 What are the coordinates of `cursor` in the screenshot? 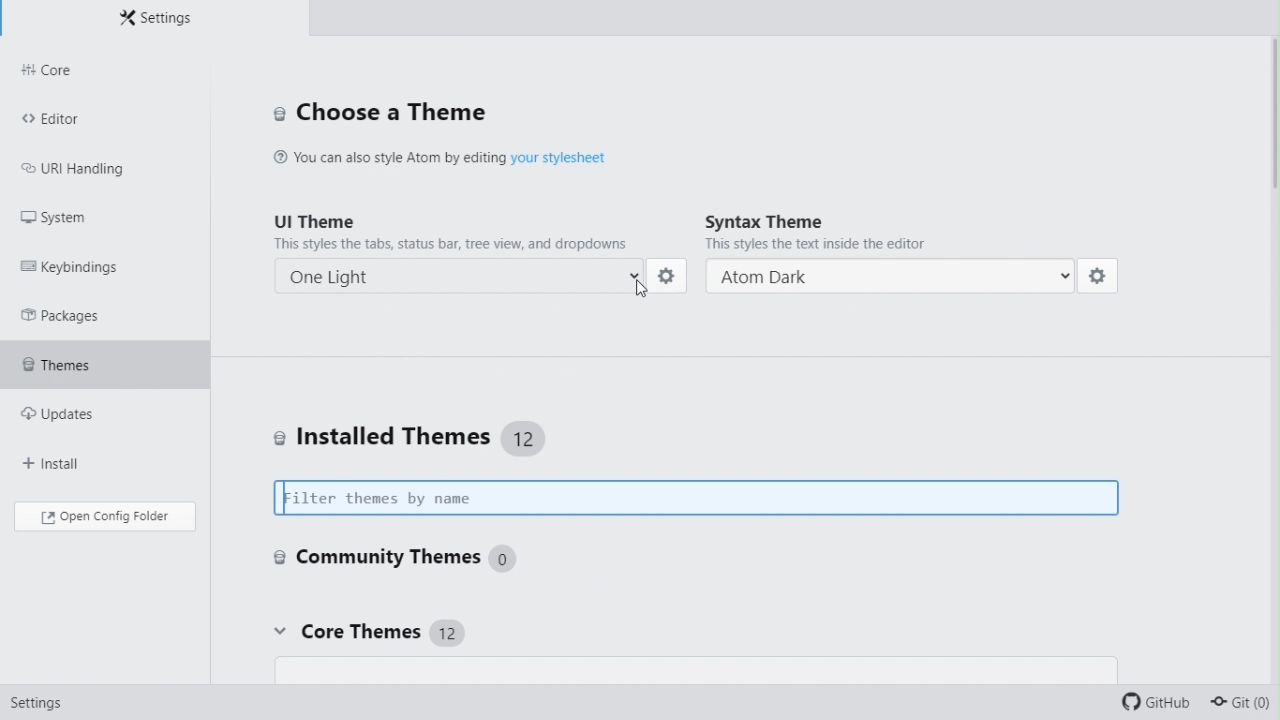 It's located at (640, 288).